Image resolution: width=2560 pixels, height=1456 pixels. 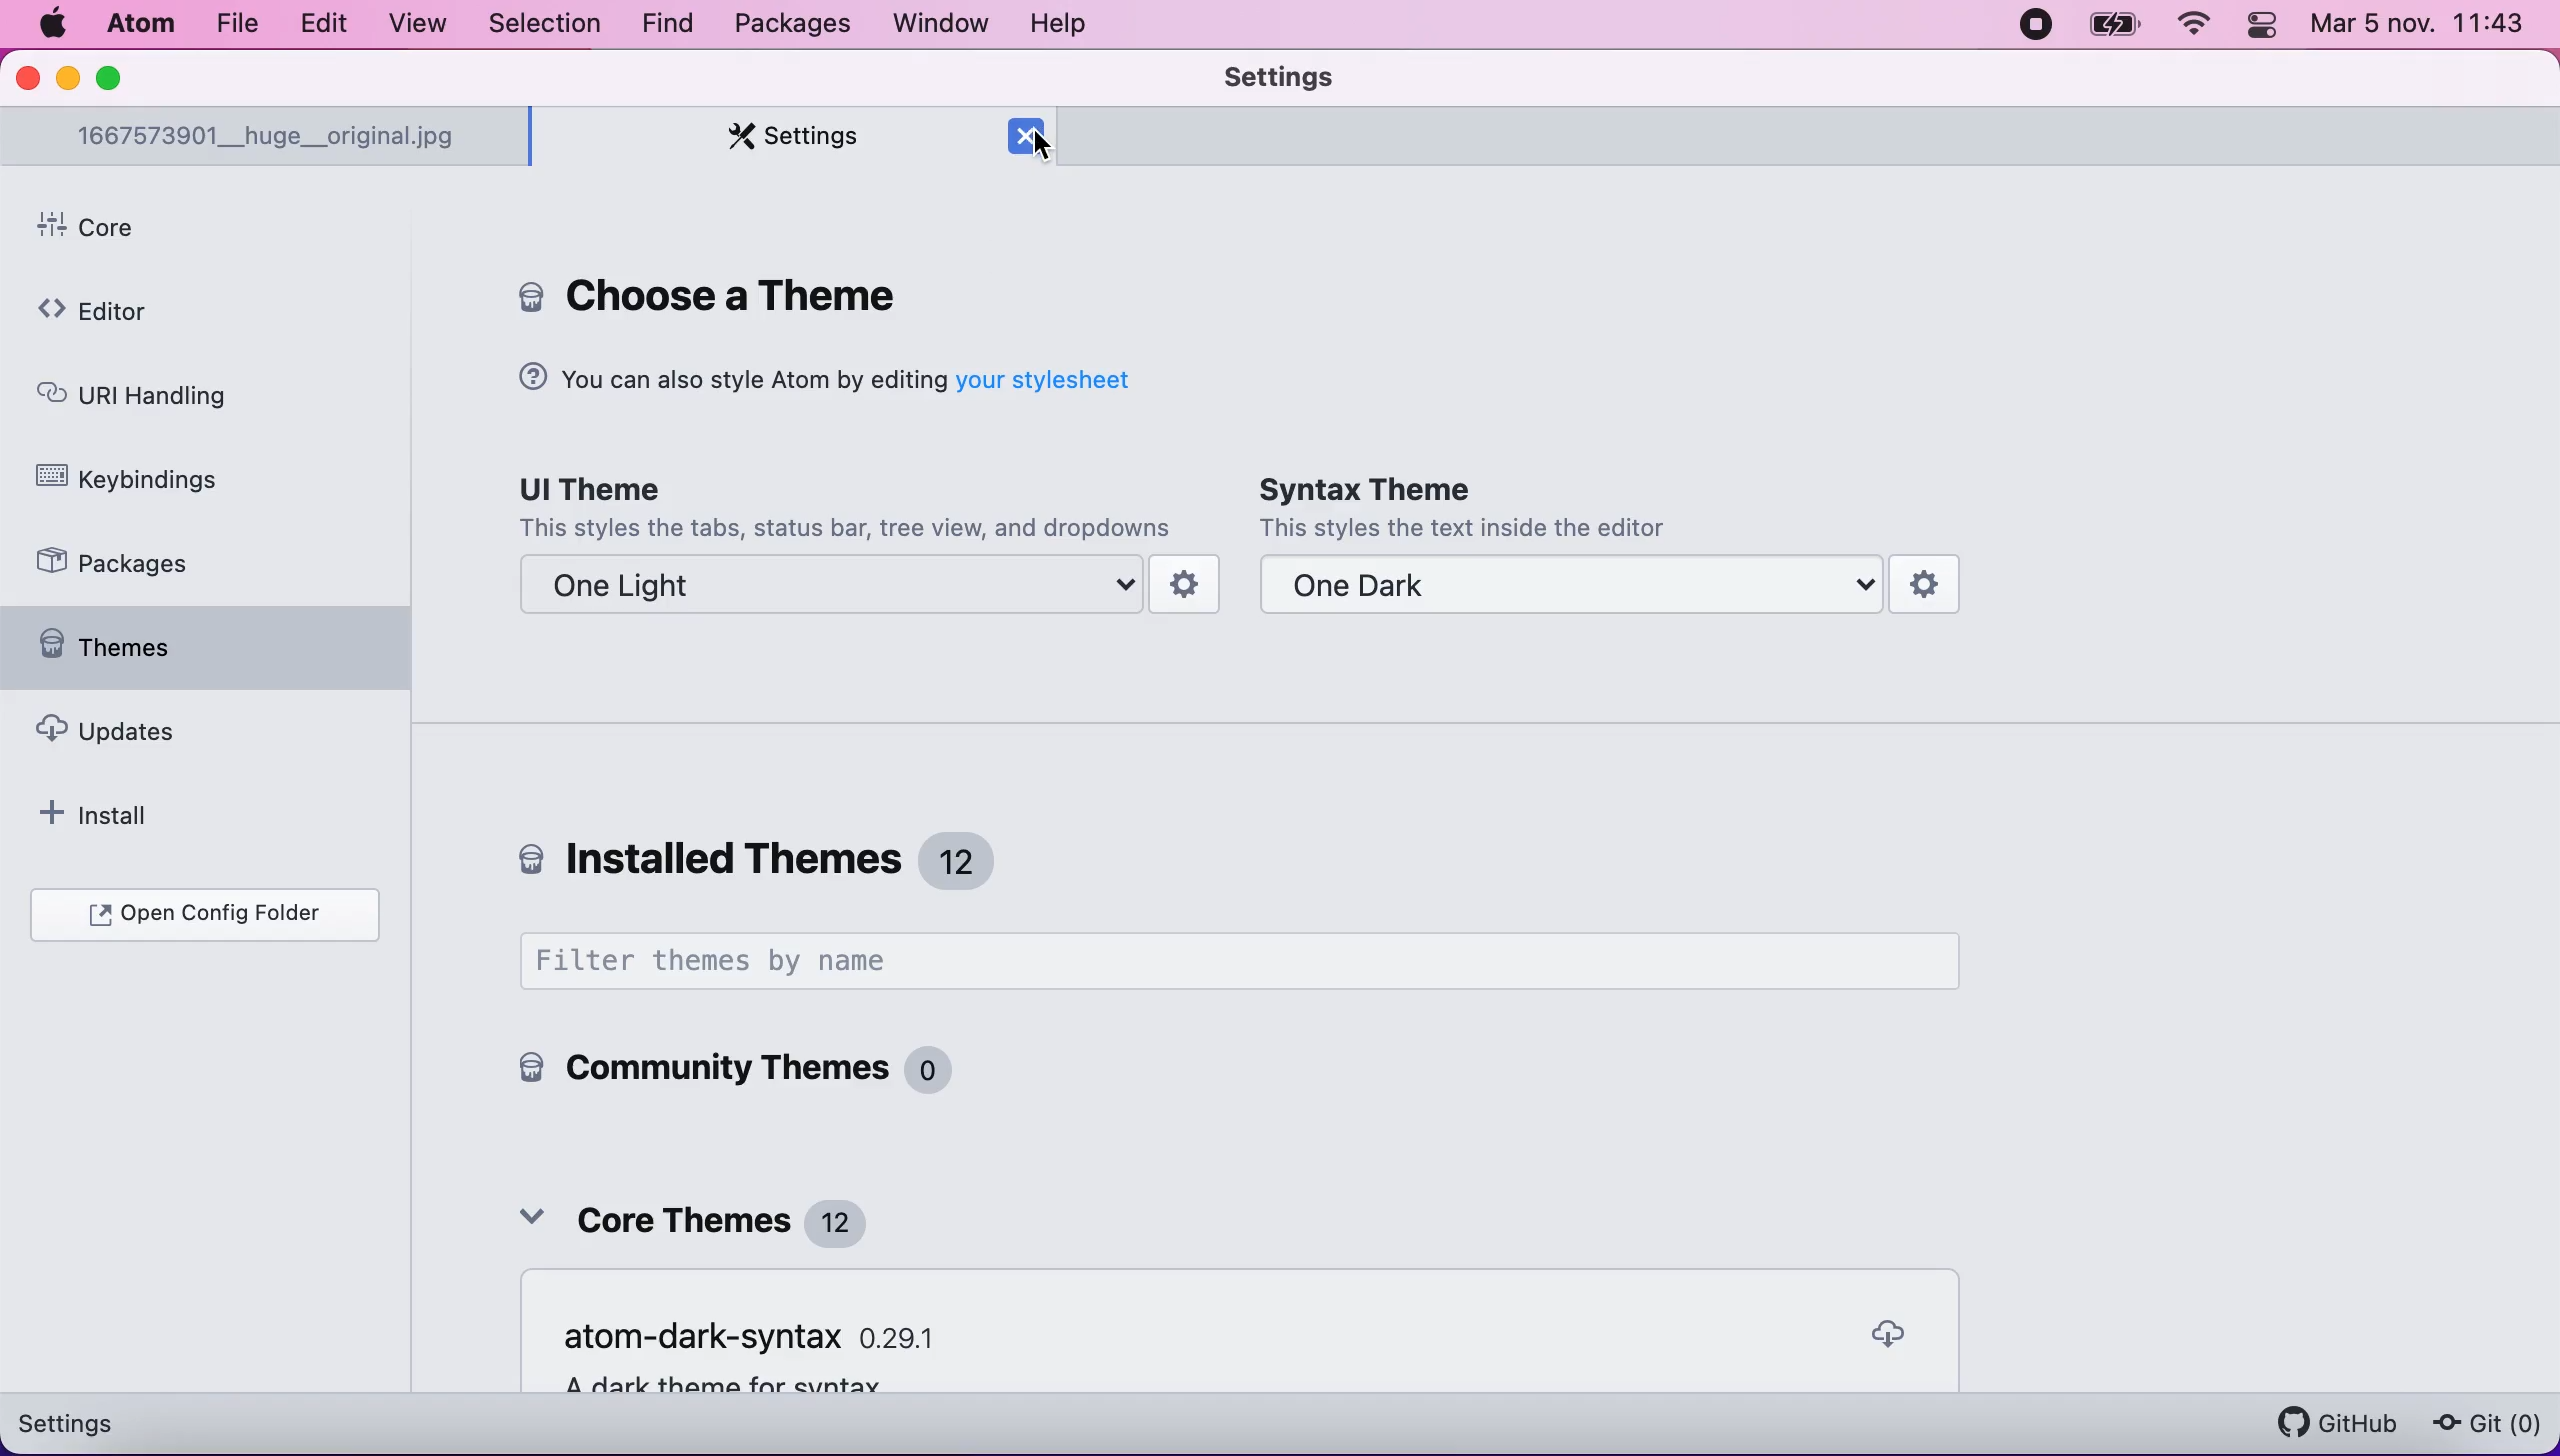 I want to click on settings, so click(x=786, y=142).